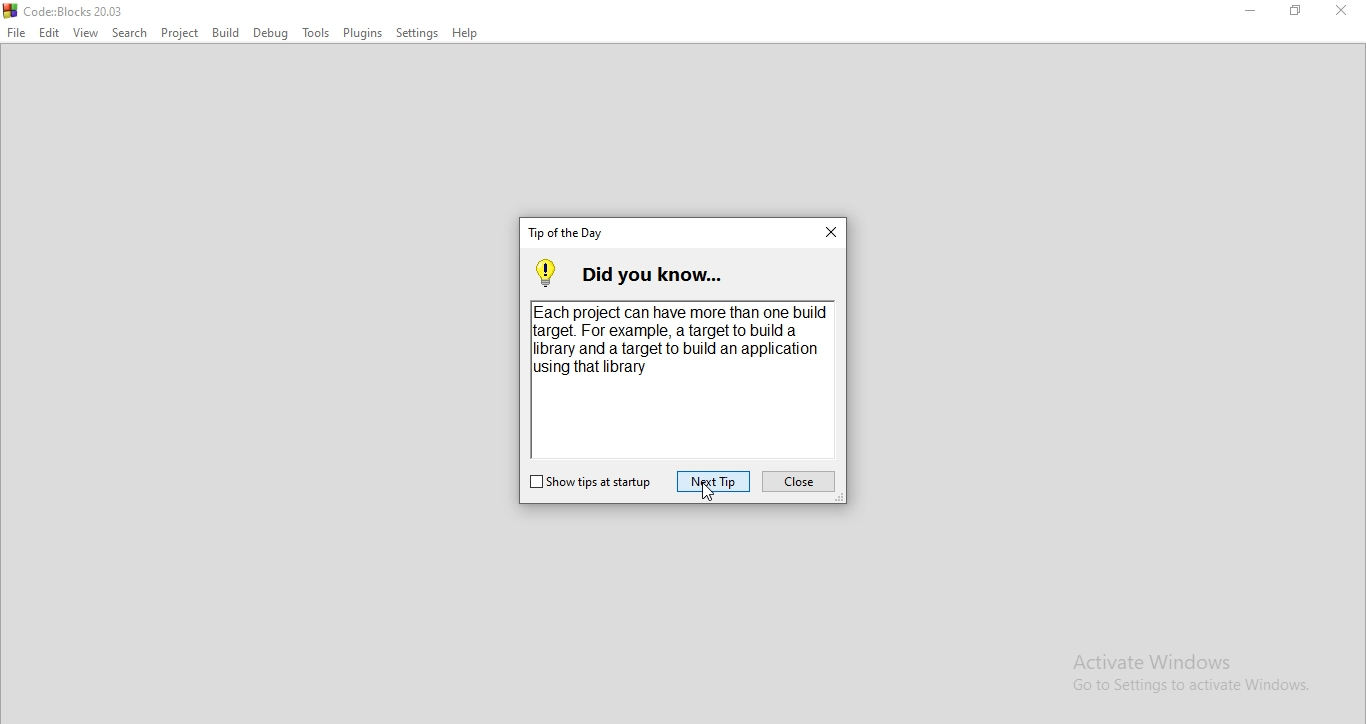 Image resolution: width=1366 pixels, height=724 pixels. What do you see at coordinates (363, 30) in the screenshot?
I see `Plugins ` at bounding box center [363, 30].